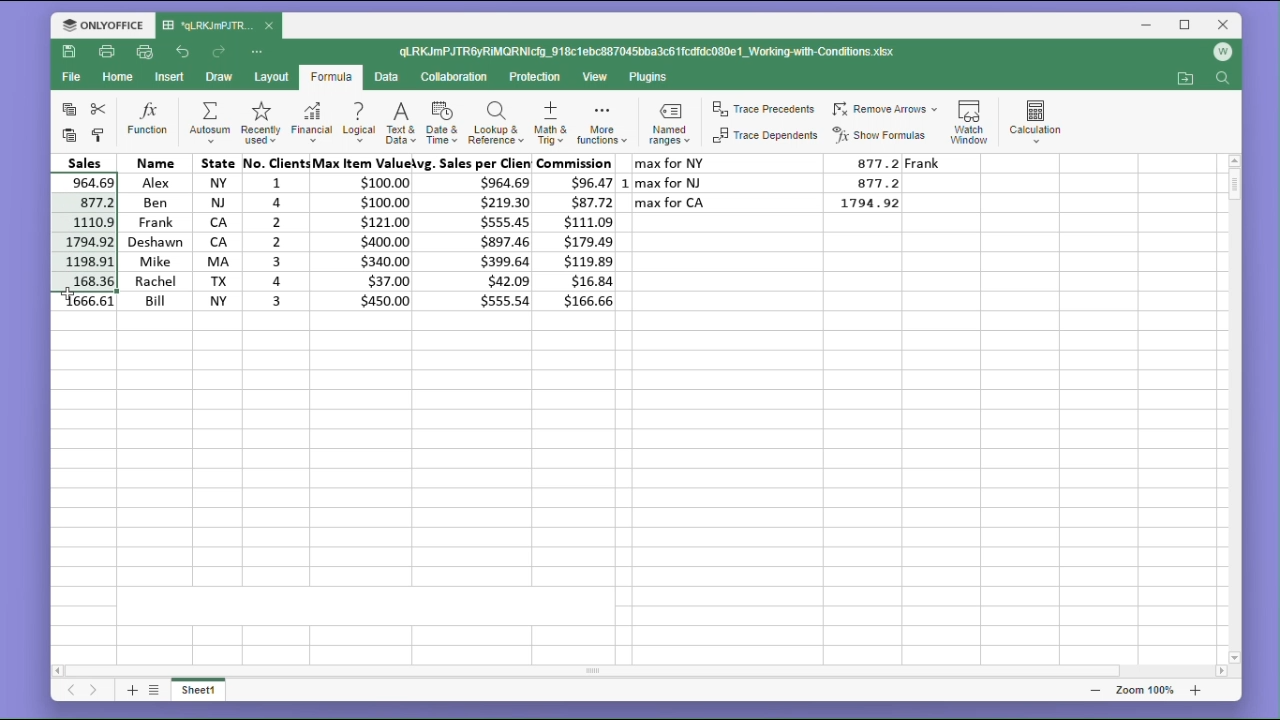 The height and width of the screenshot is (720, 1280). Describe the element at coordinates (443, 124) in the screenshot. I see `date & time` at that location.